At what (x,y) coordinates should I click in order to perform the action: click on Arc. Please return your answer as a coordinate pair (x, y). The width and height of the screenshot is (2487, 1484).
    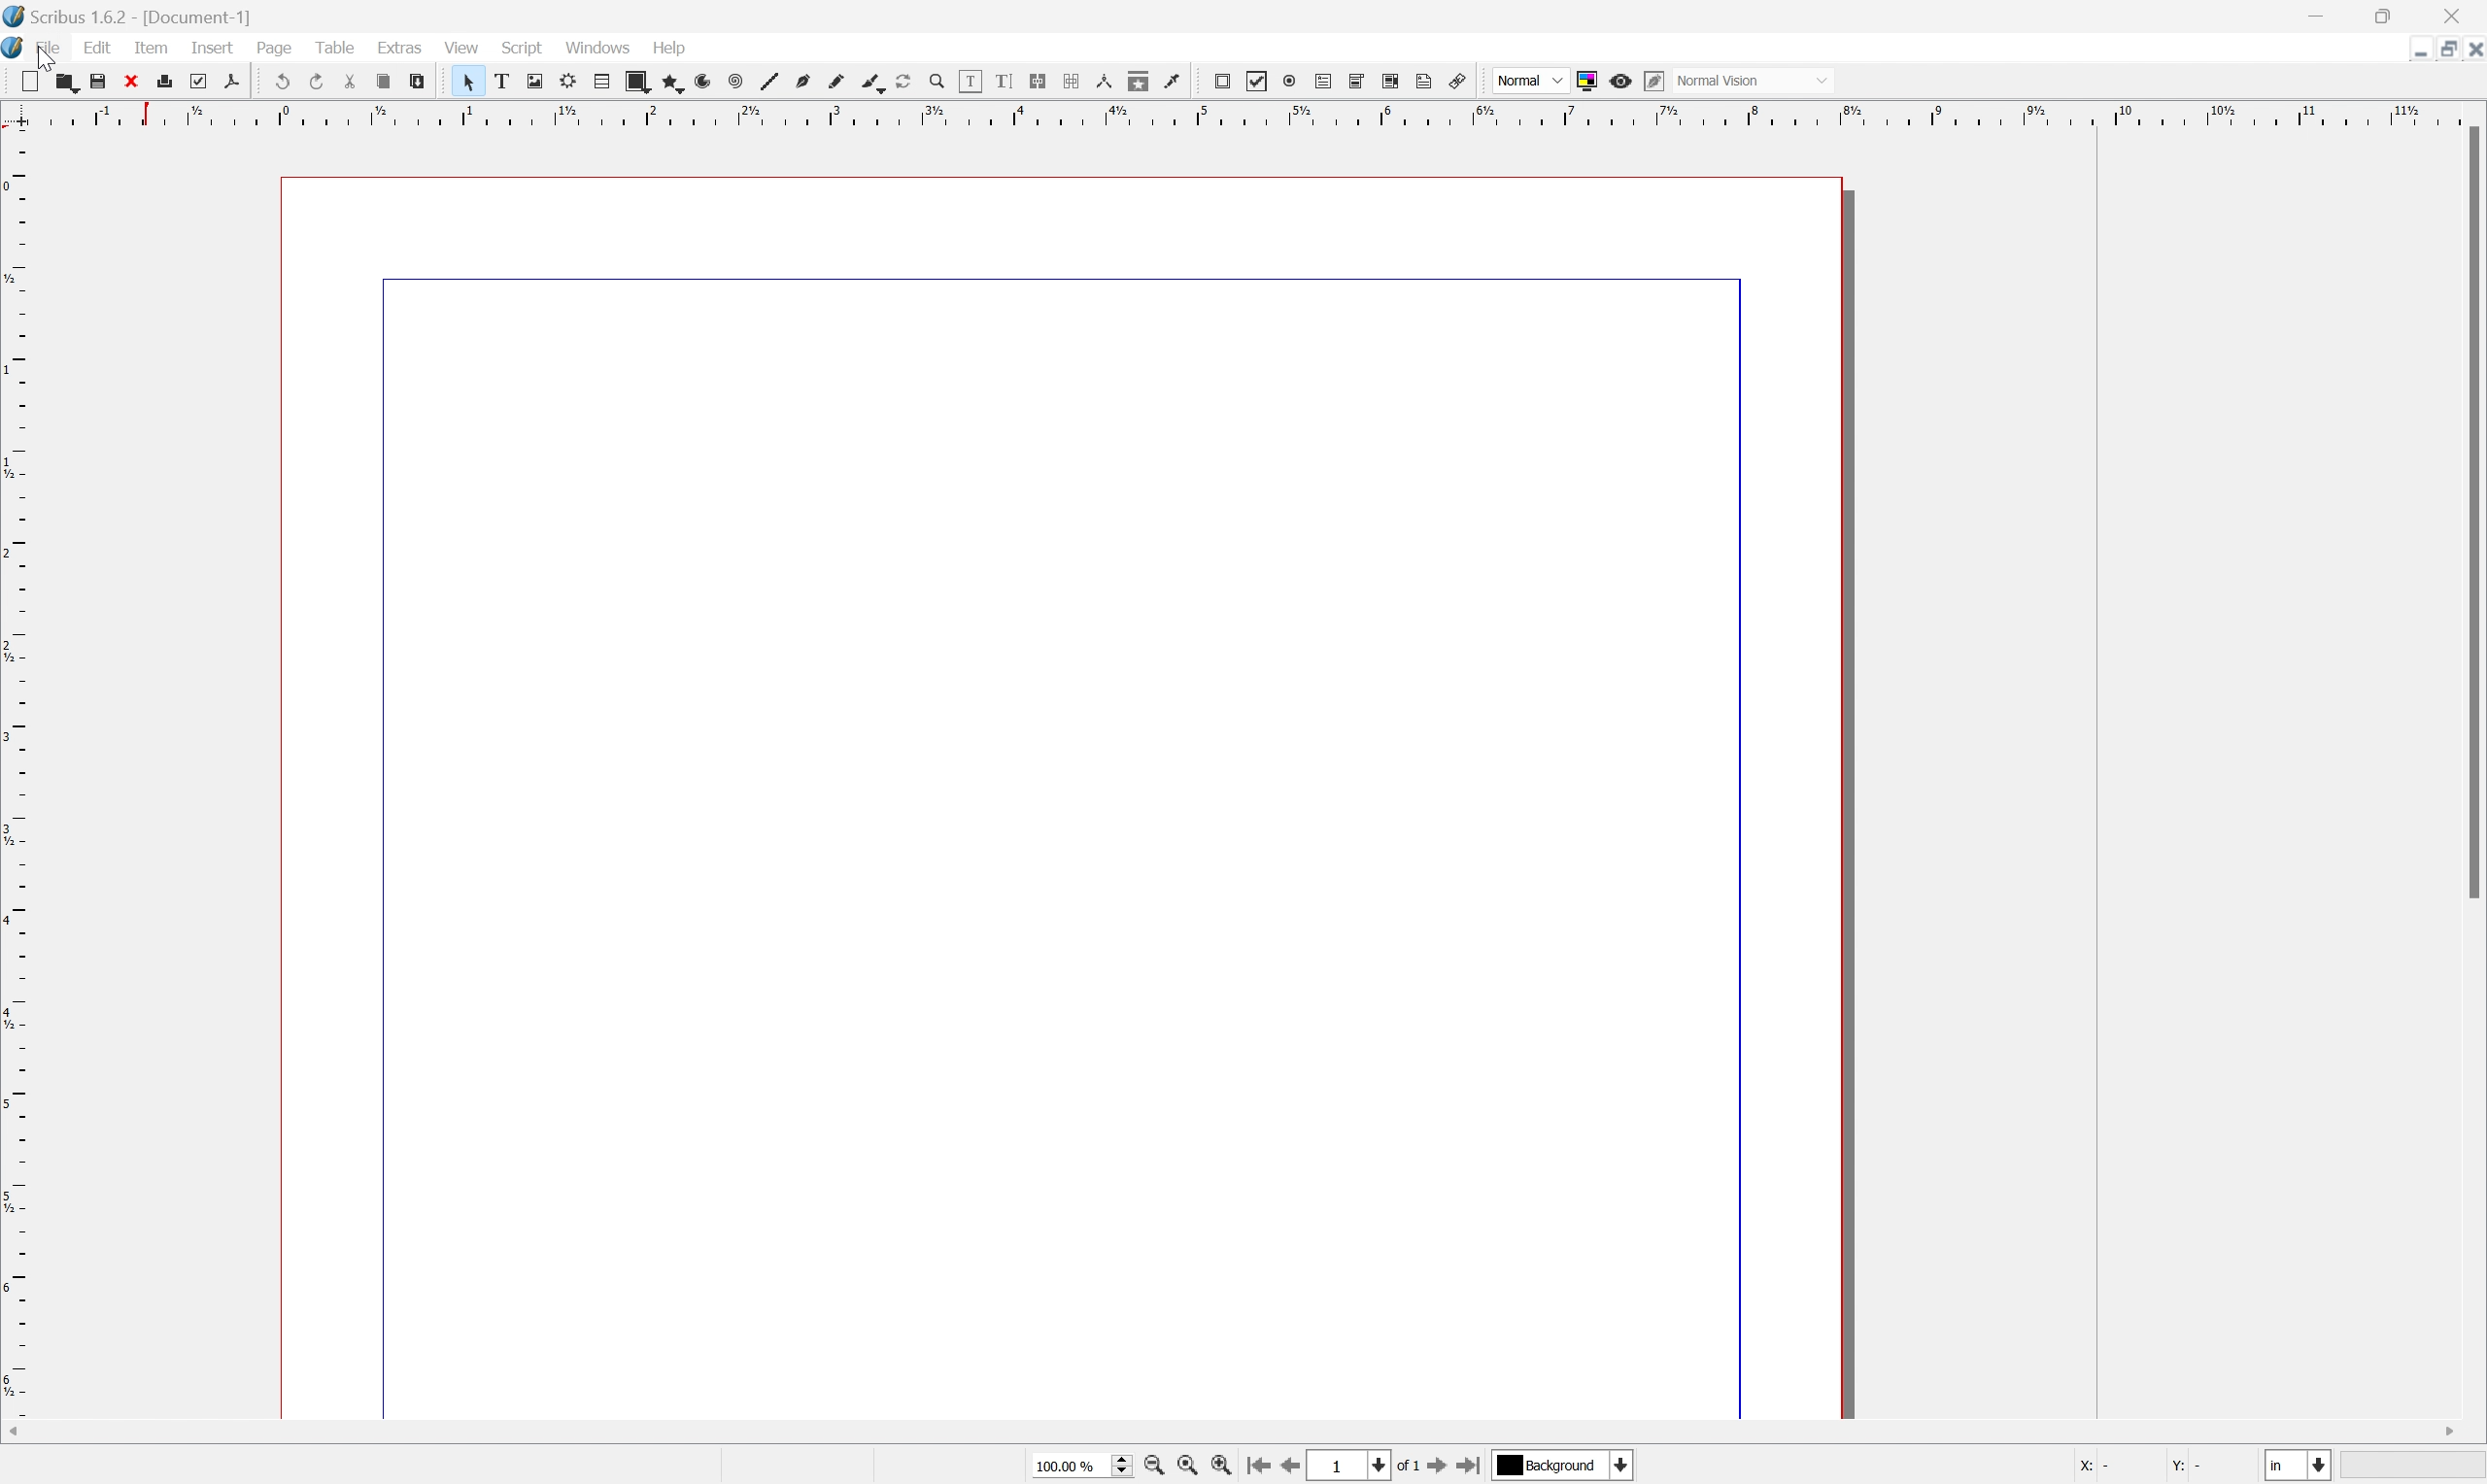
    Looking at the image, I should click on (699, 82).